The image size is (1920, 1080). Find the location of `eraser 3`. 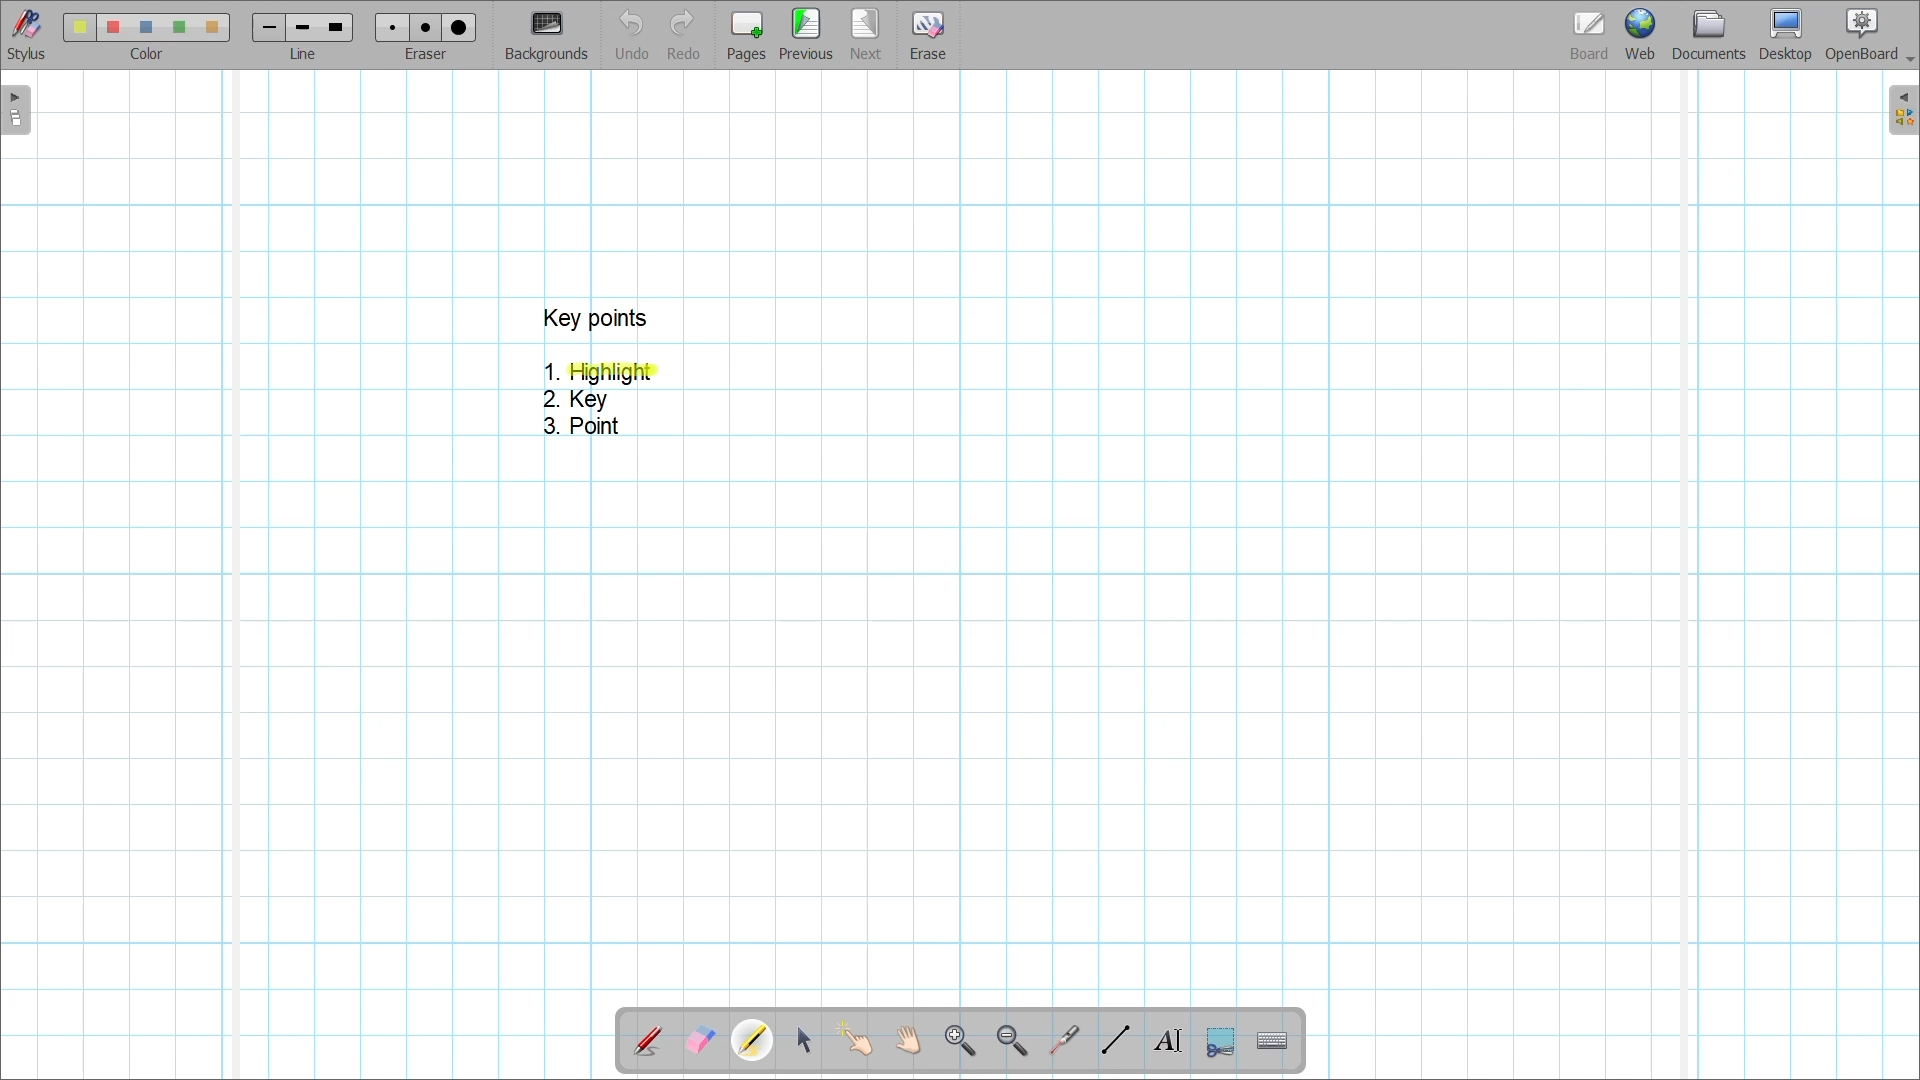

eraser 3 is located at coordinates (460, 27).